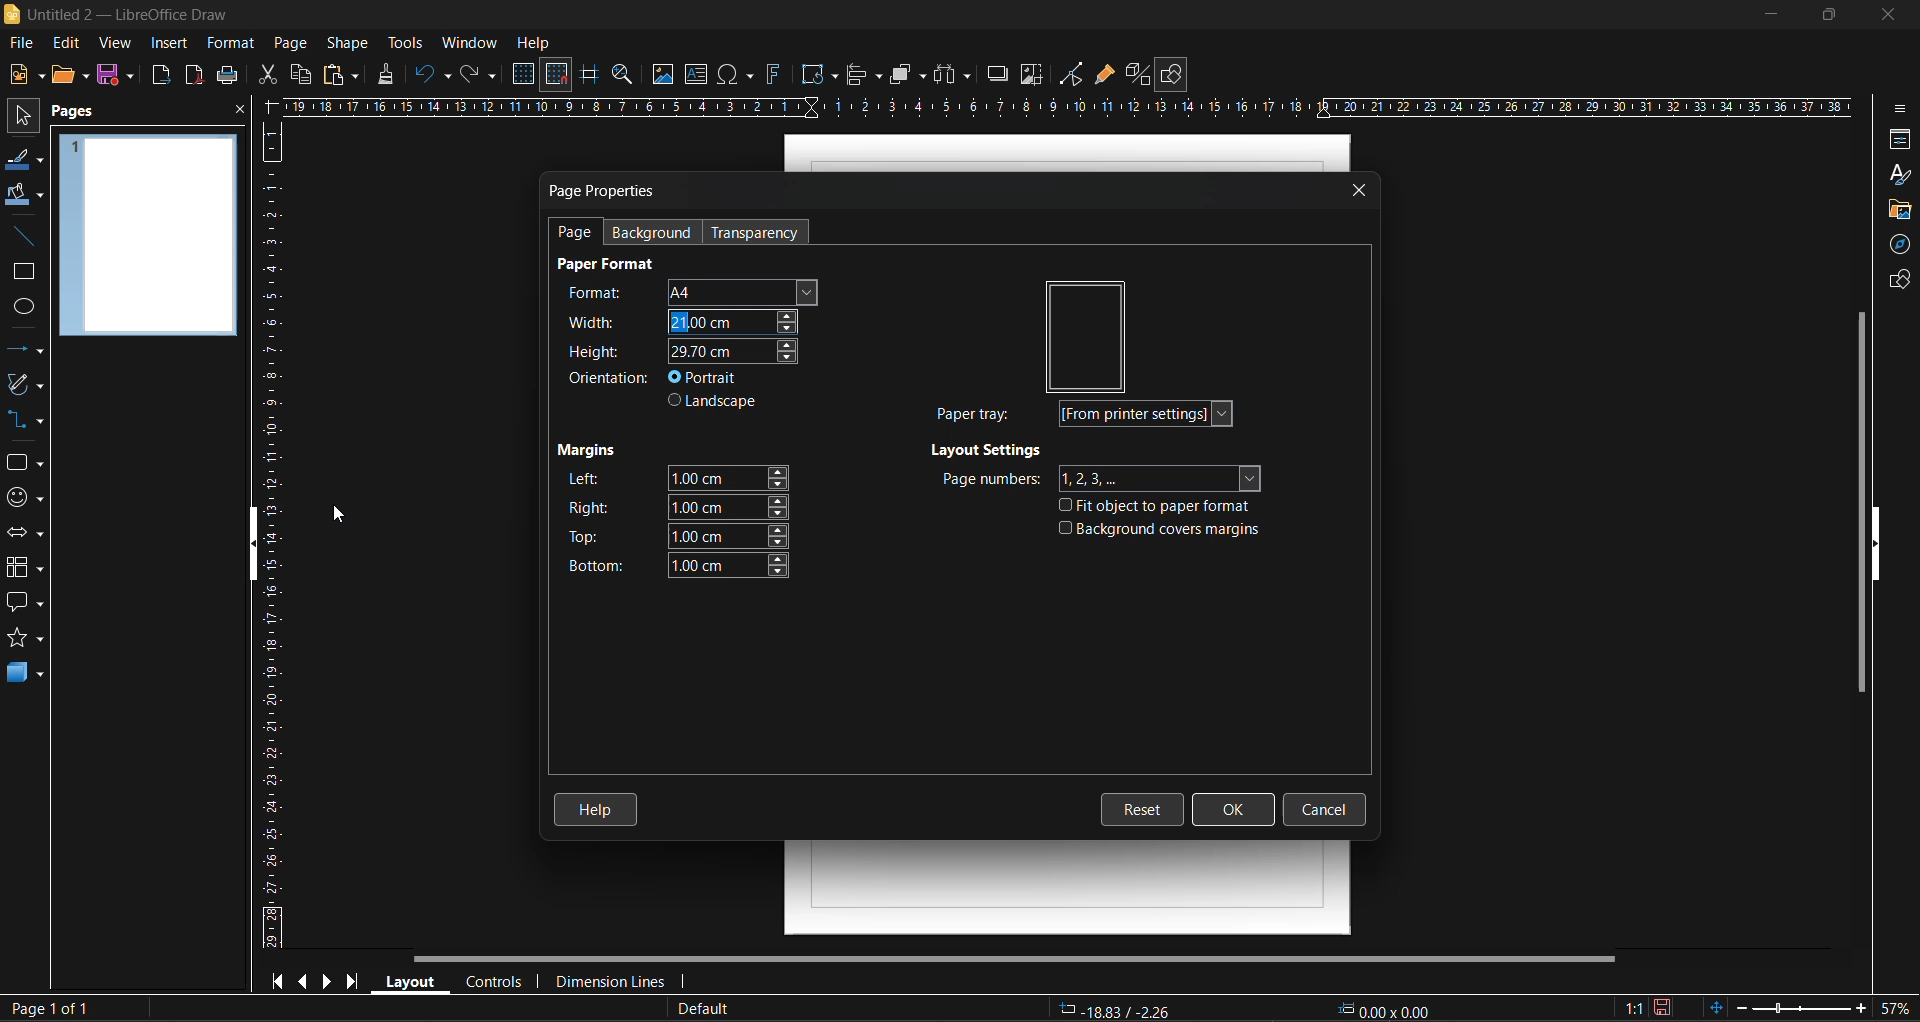 This screenshot has height=1022, width=1920. I want to click on shapes, so click(1897, 282).